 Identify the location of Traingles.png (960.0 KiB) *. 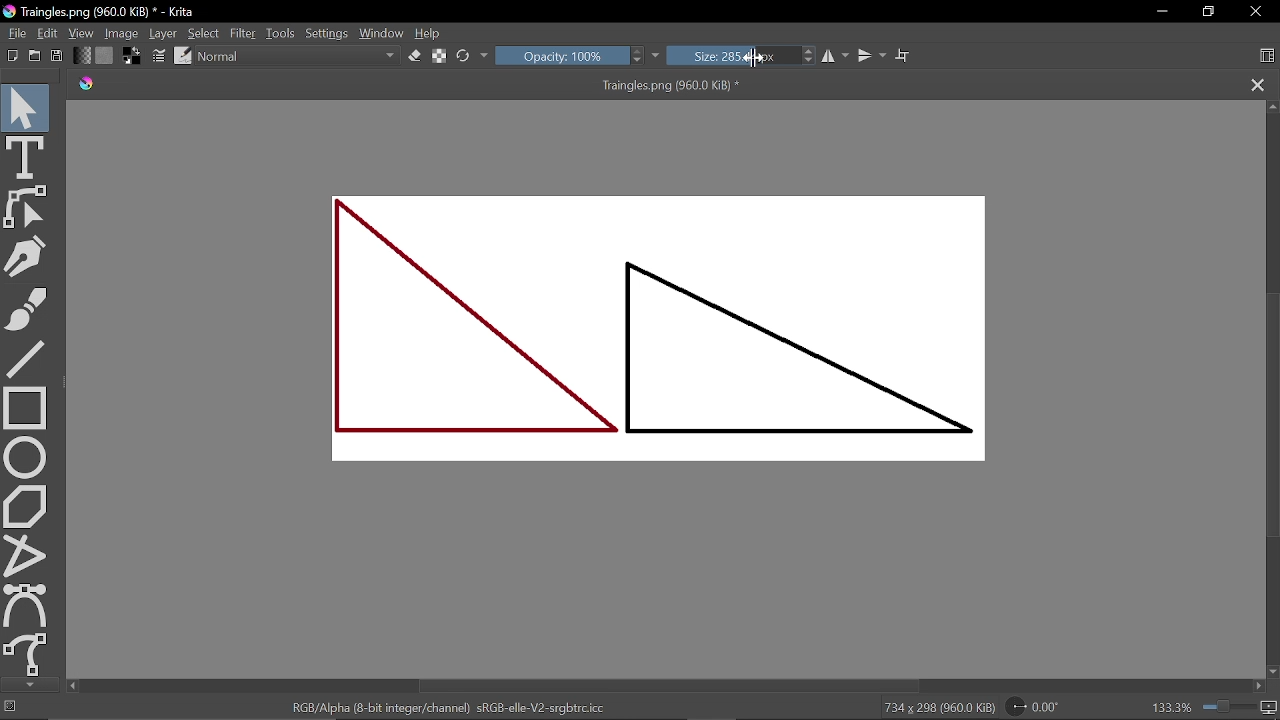
(414, 86).